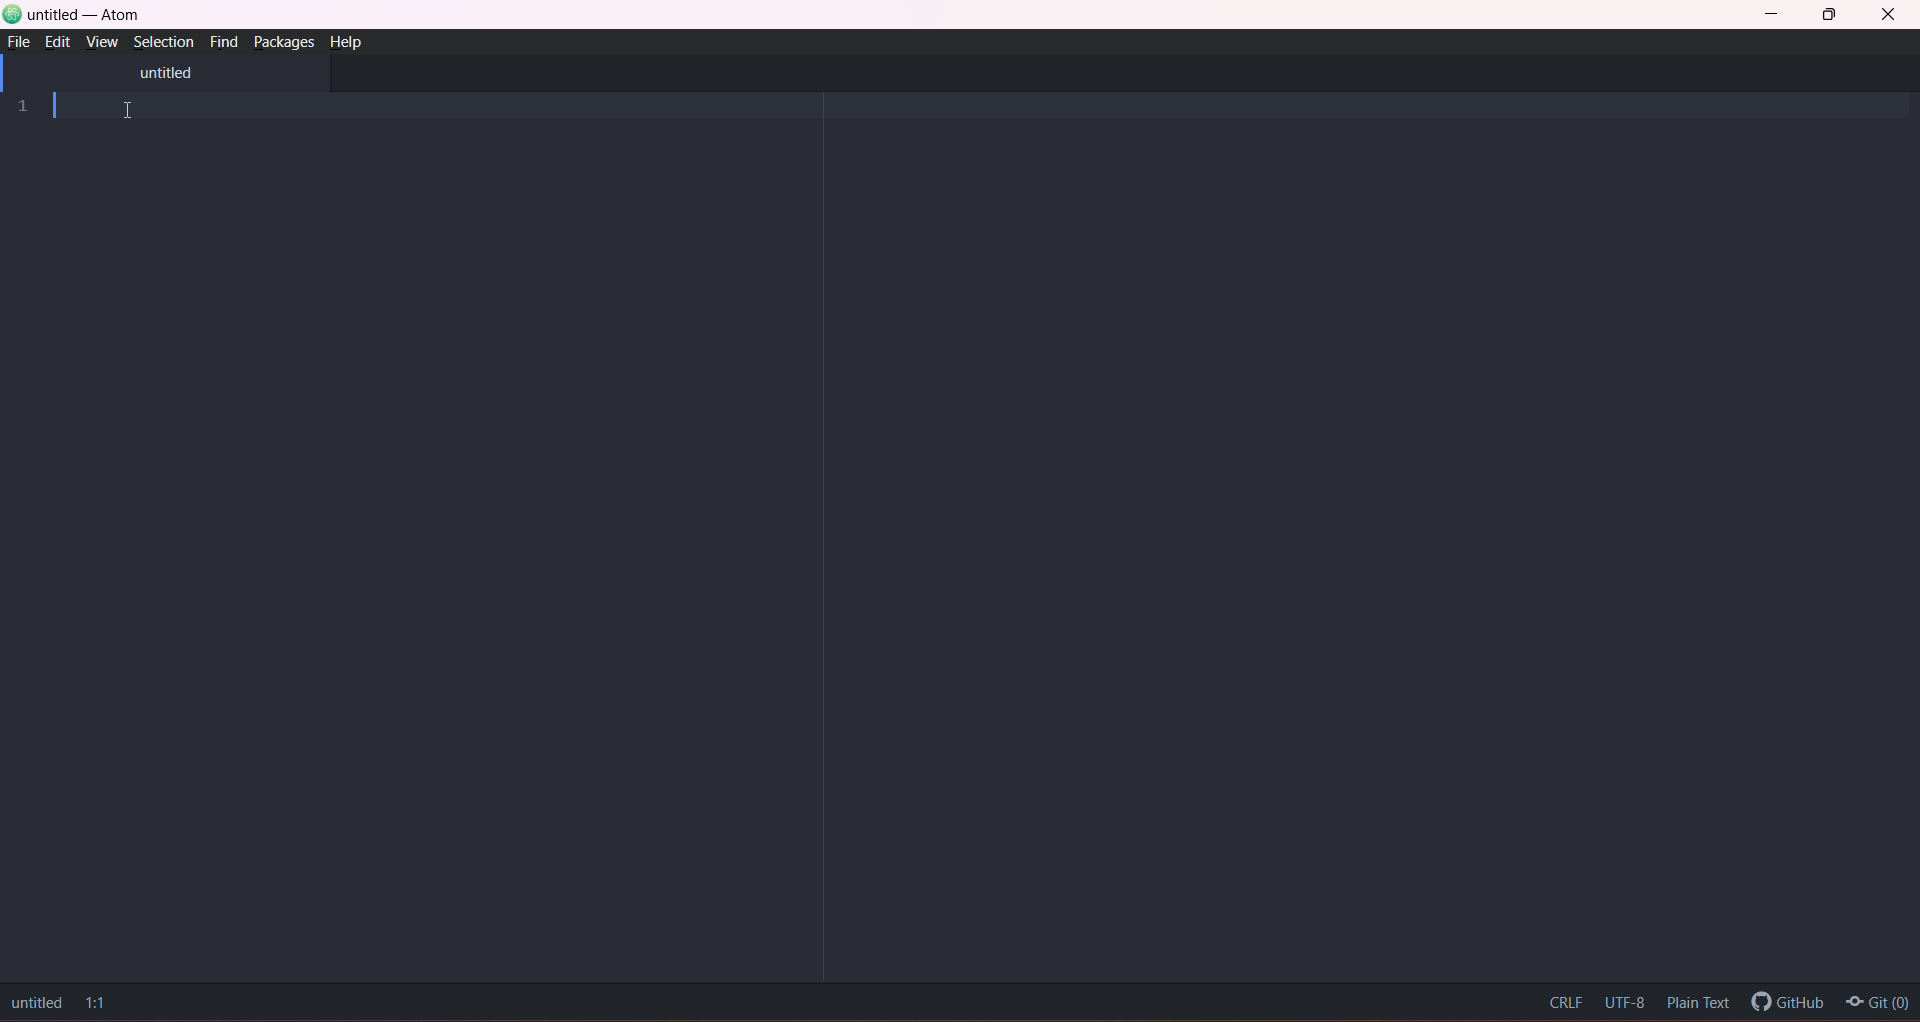 This screenshot has height=1022, width=1920. What do you see at coordinates (1562, 998) in the screenshot?
I see `CRLF` at bounding box center [1562, 998].